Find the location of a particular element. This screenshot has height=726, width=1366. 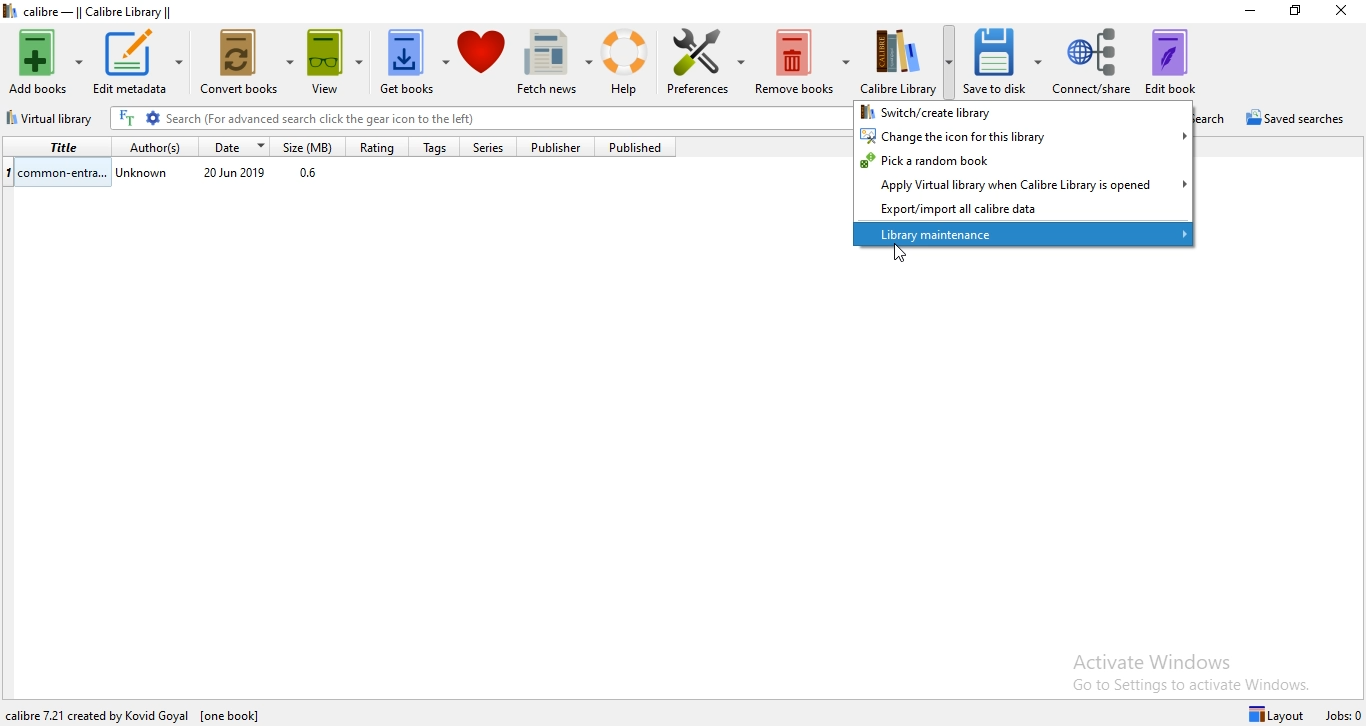

Rating is located at coordinates (375, 147).